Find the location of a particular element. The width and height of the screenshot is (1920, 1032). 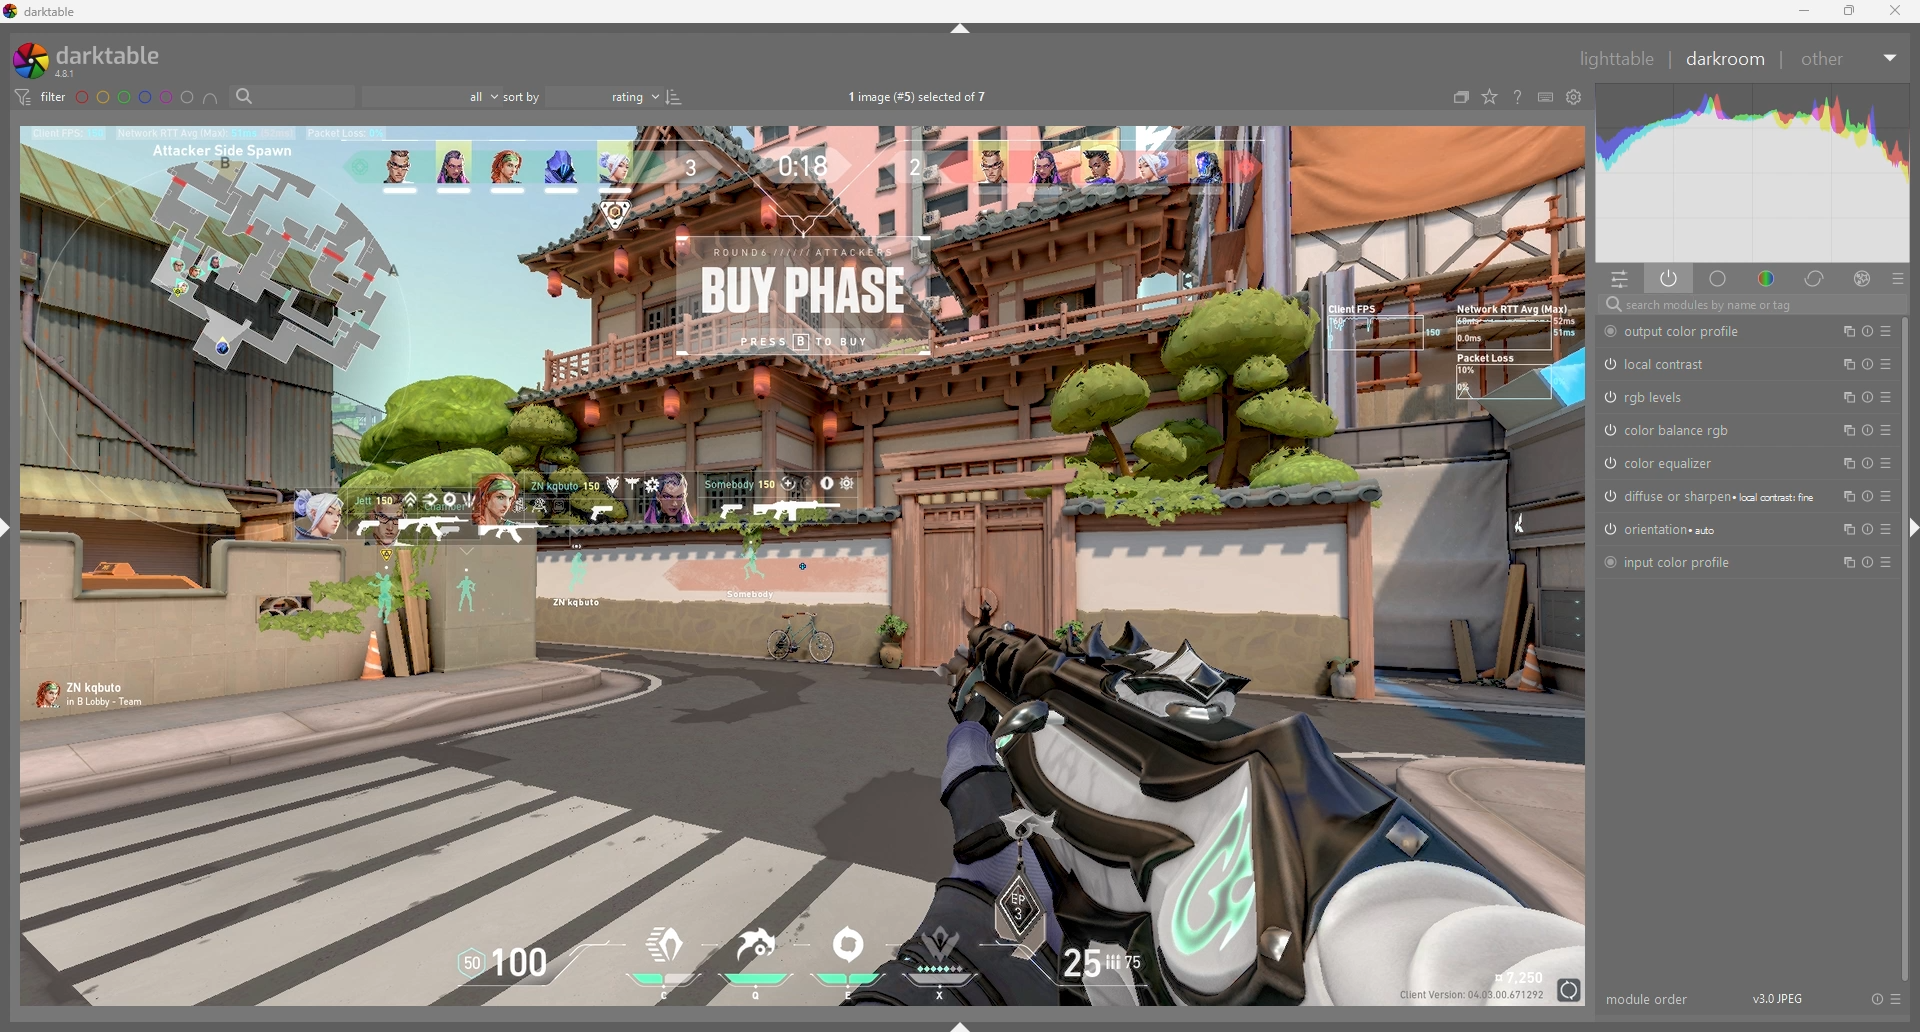

multiple instances actions is located at coordinates (1843, 363).